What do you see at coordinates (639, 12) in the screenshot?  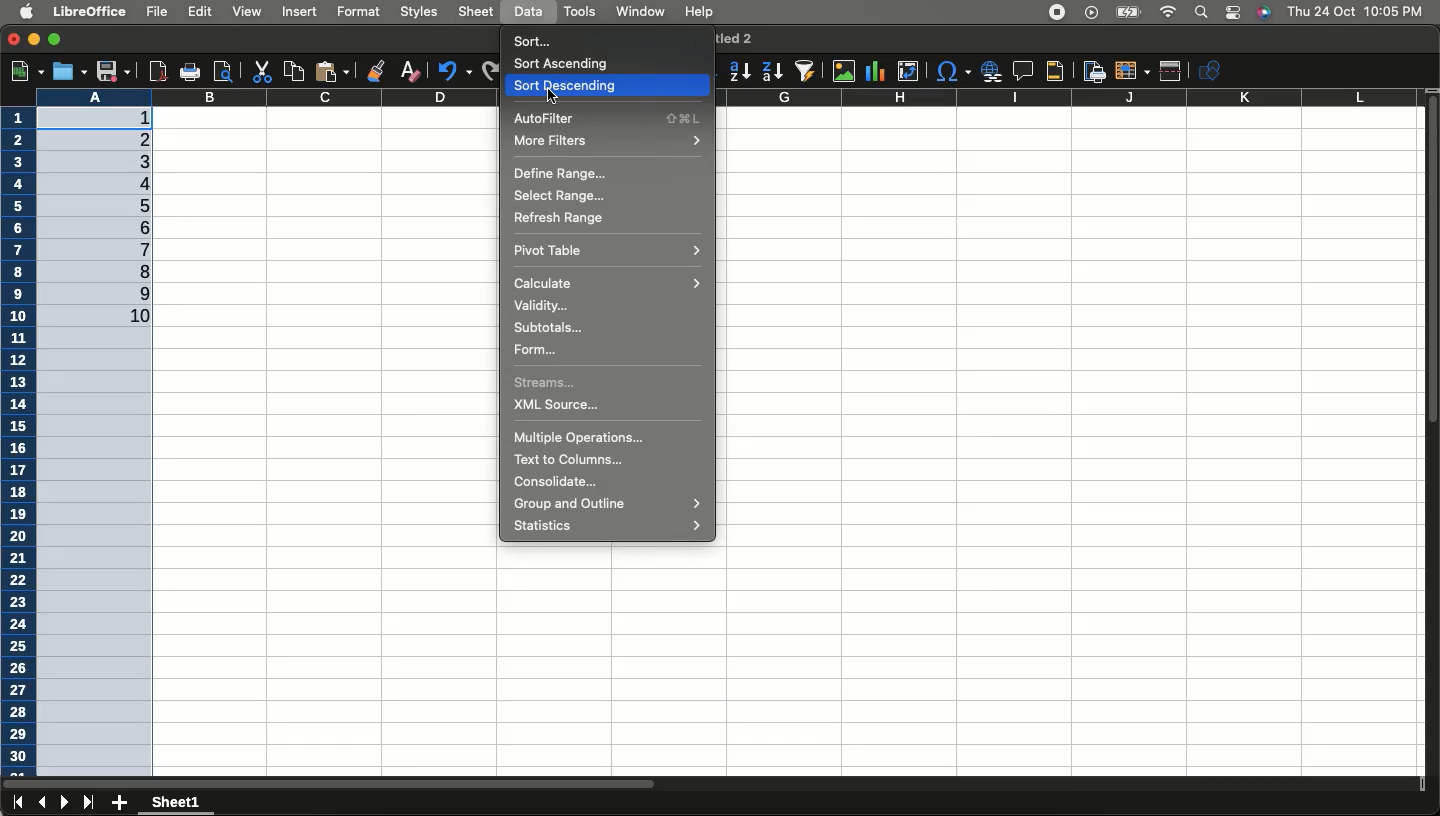 I see `Window` at bounding box center [639, 12].